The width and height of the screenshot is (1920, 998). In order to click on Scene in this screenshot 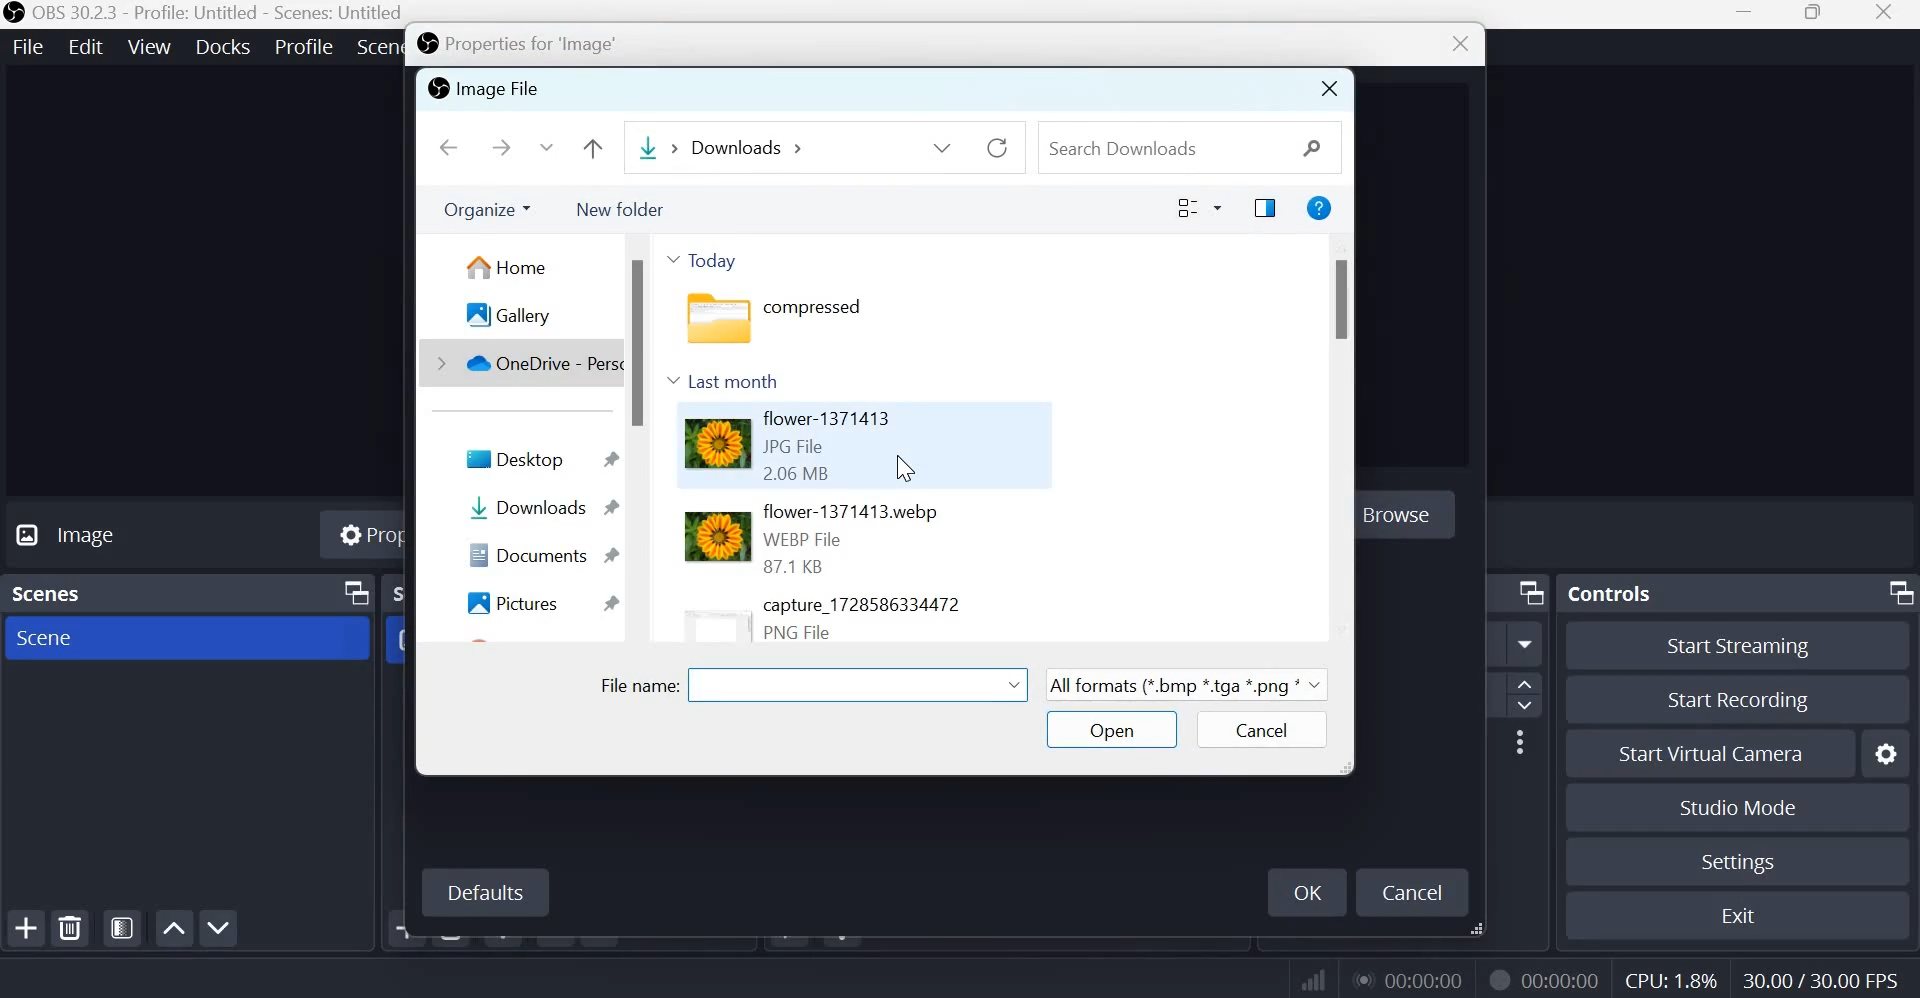, I will do `click(59, 640)`.